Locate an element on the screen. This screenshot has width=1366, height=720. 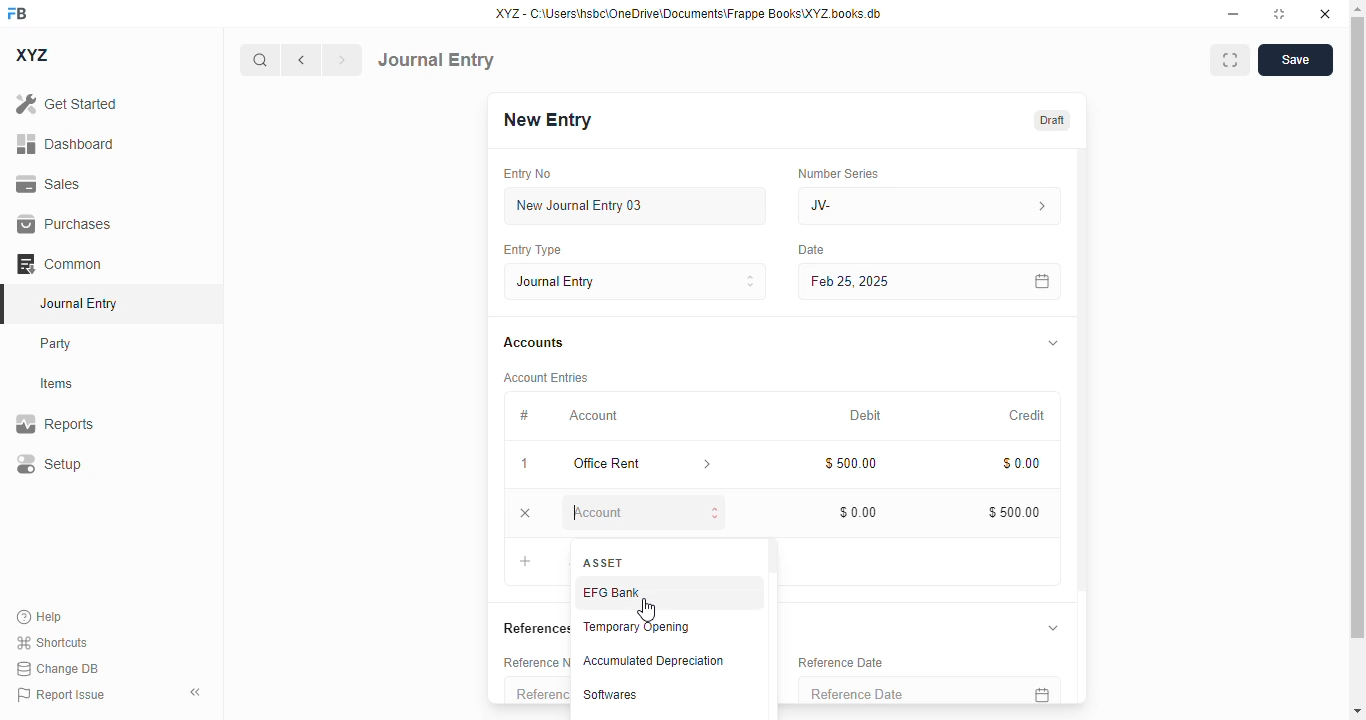
toggle expand/collapse is located at coordinates (1051, 344).